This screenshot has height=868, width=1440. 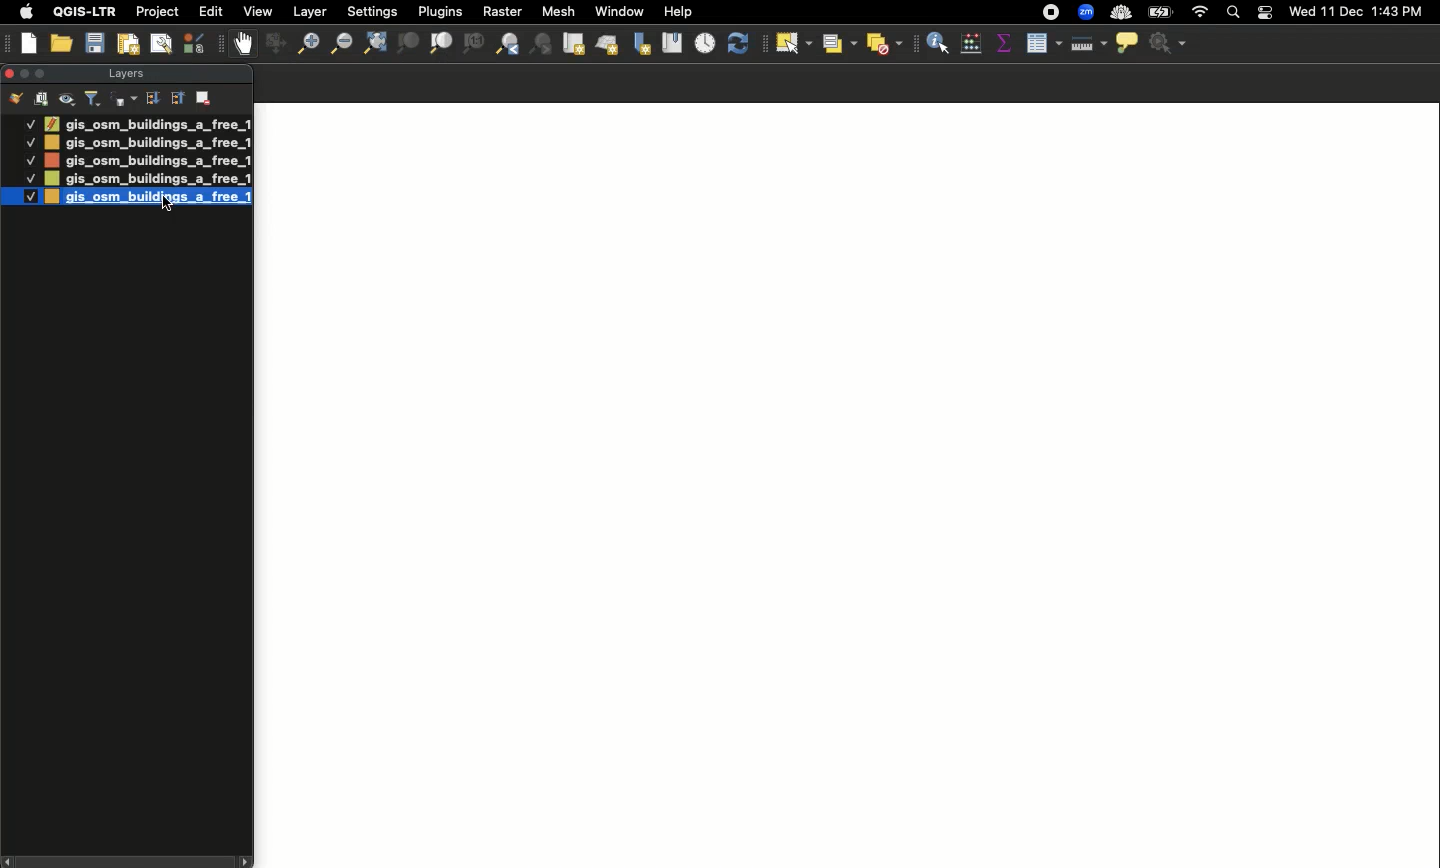 I want to click on Edit, so click(x=211, y=11).